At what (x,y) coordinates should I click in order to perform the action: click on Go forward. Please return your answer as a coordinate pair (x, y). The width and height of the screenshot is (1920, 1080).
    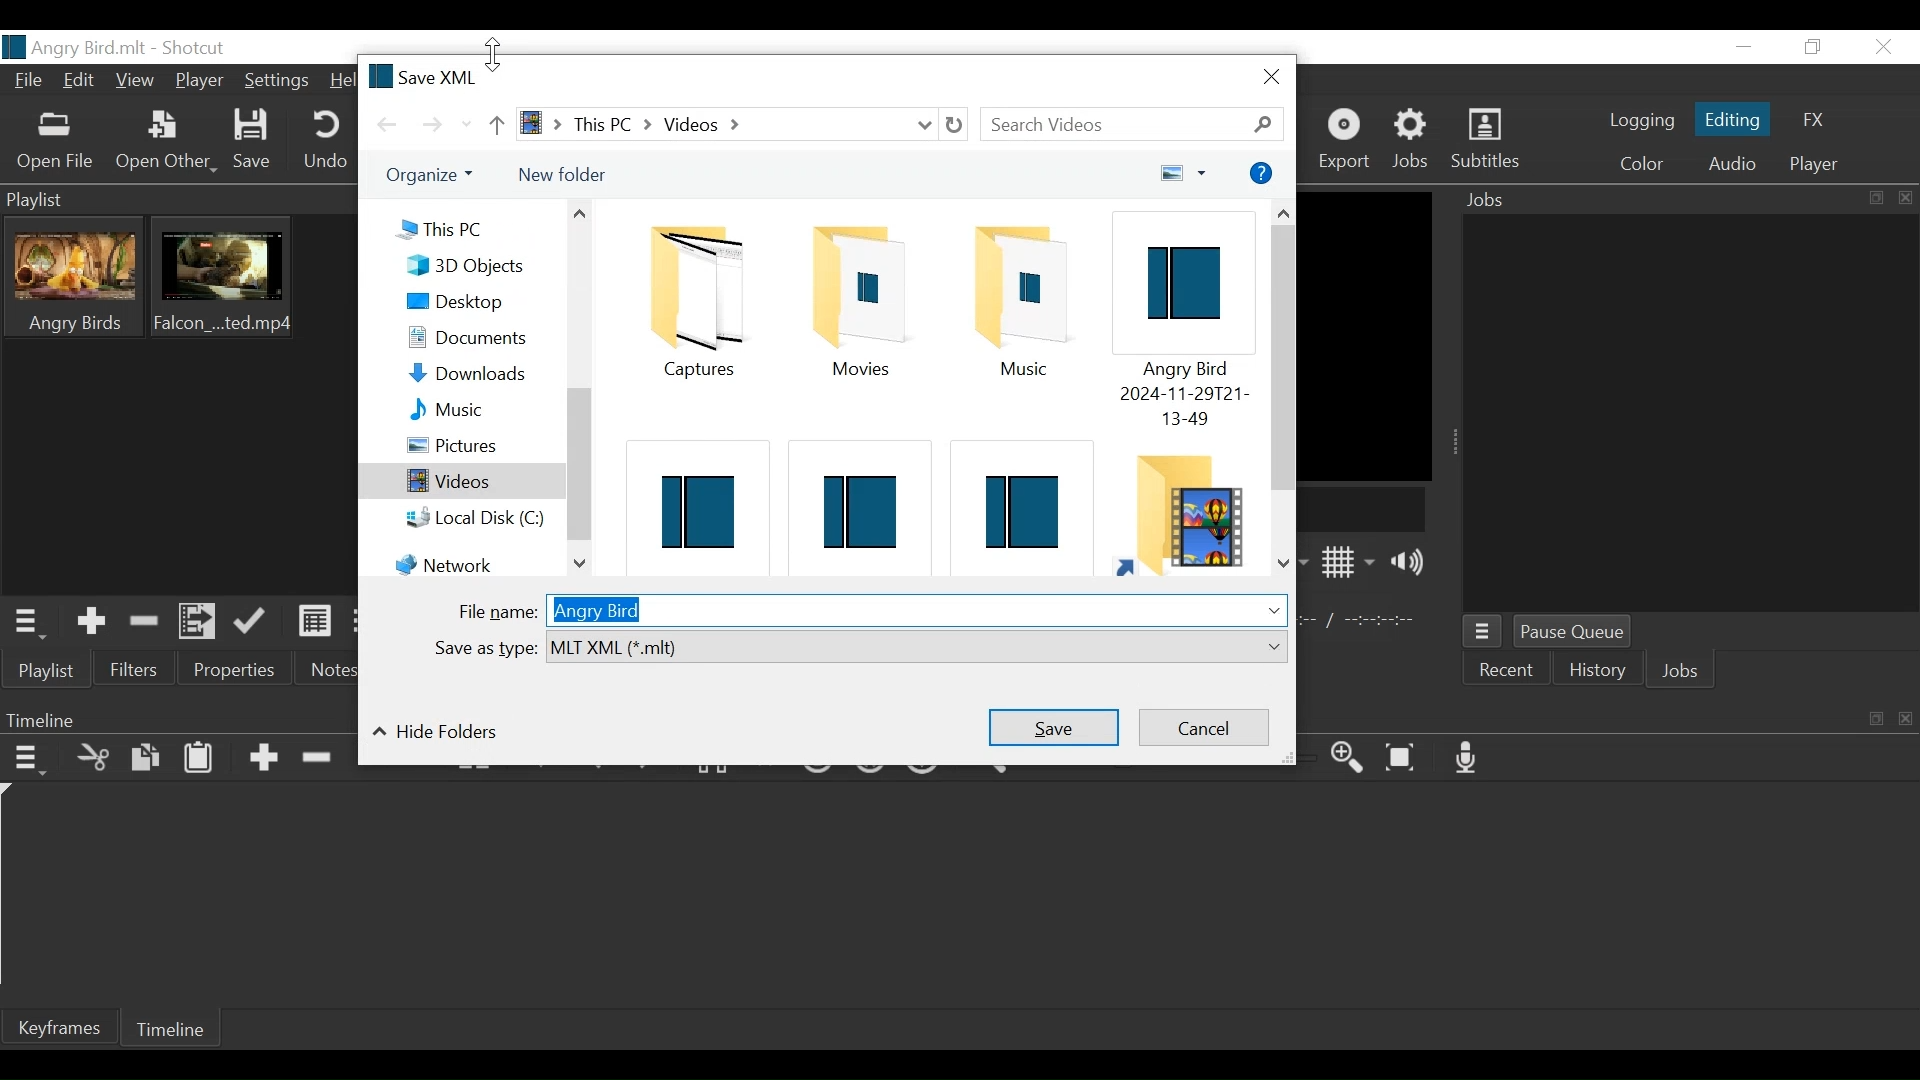
    Looking at the image, I should click on (433, 124).